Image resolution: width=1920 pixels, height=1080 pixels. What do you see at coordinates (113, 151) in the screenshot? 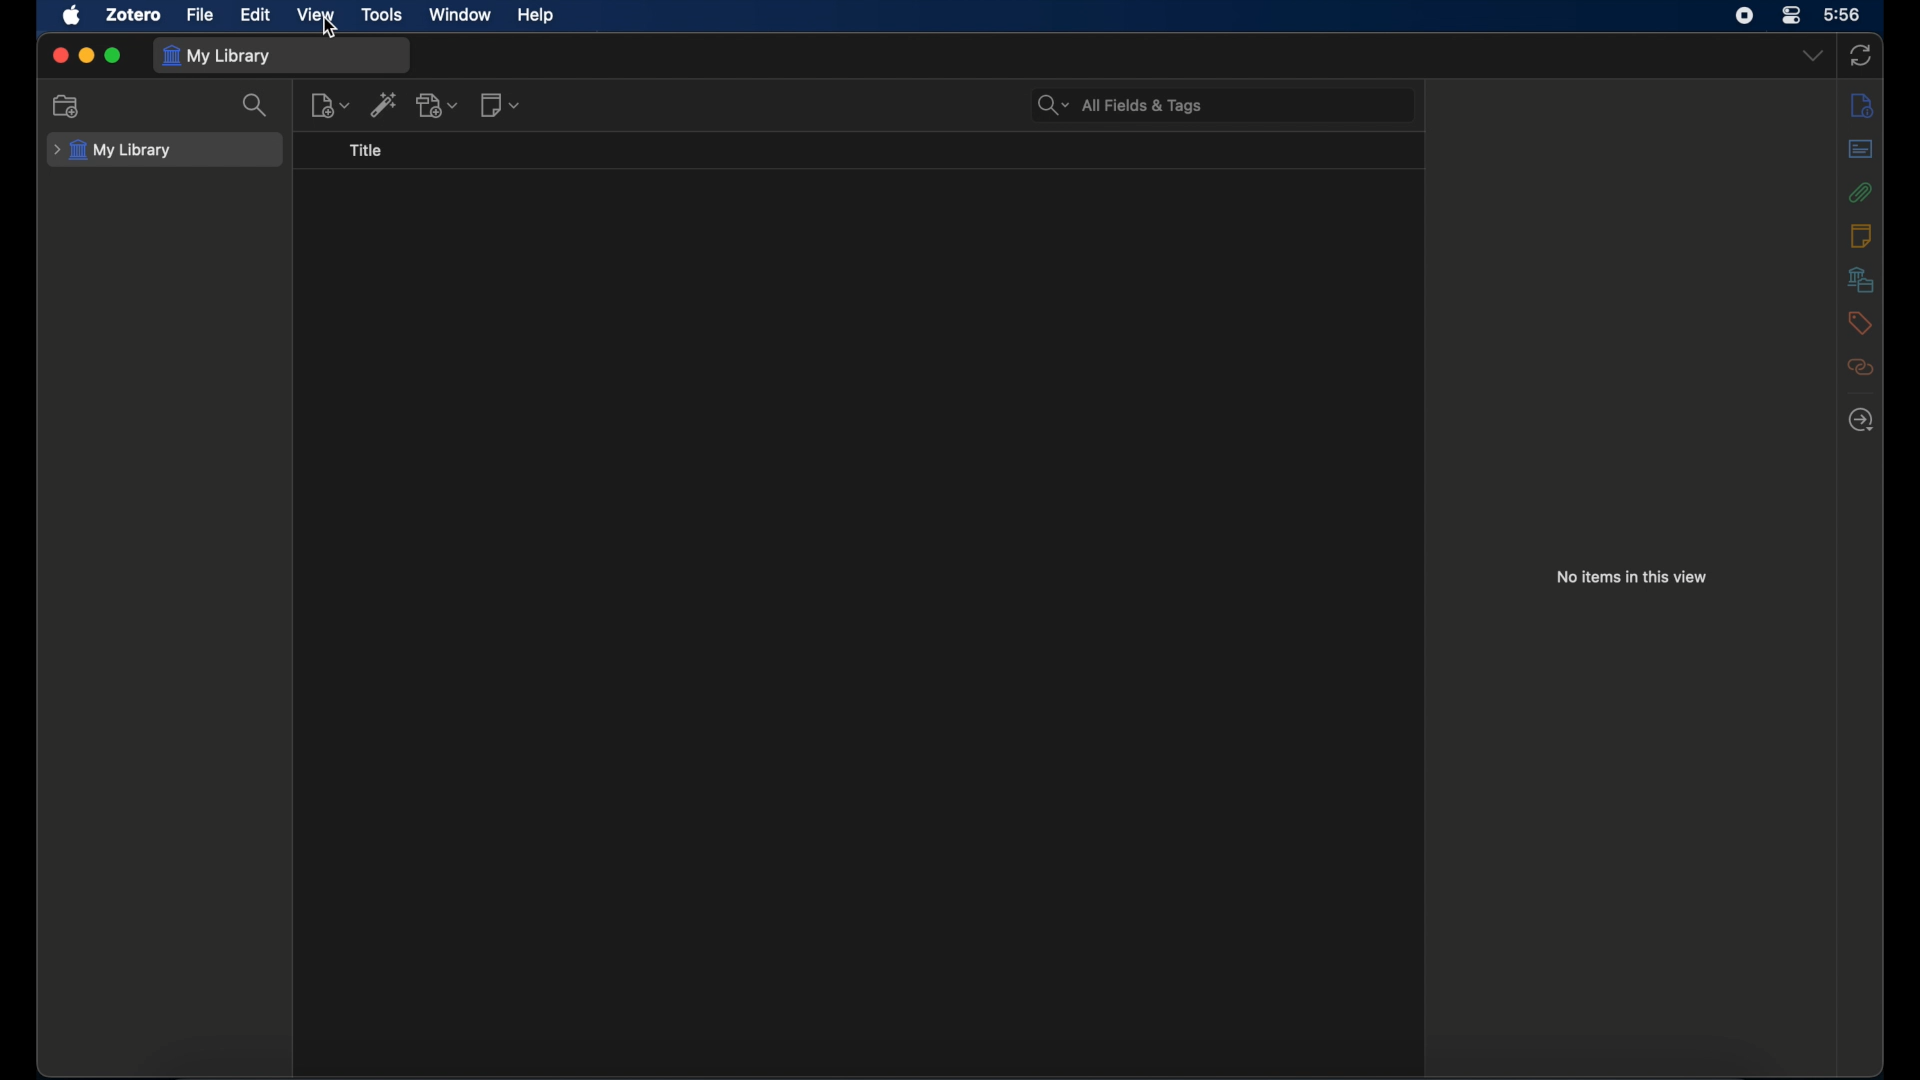
I see `my library` at bounding box center [113, 151].